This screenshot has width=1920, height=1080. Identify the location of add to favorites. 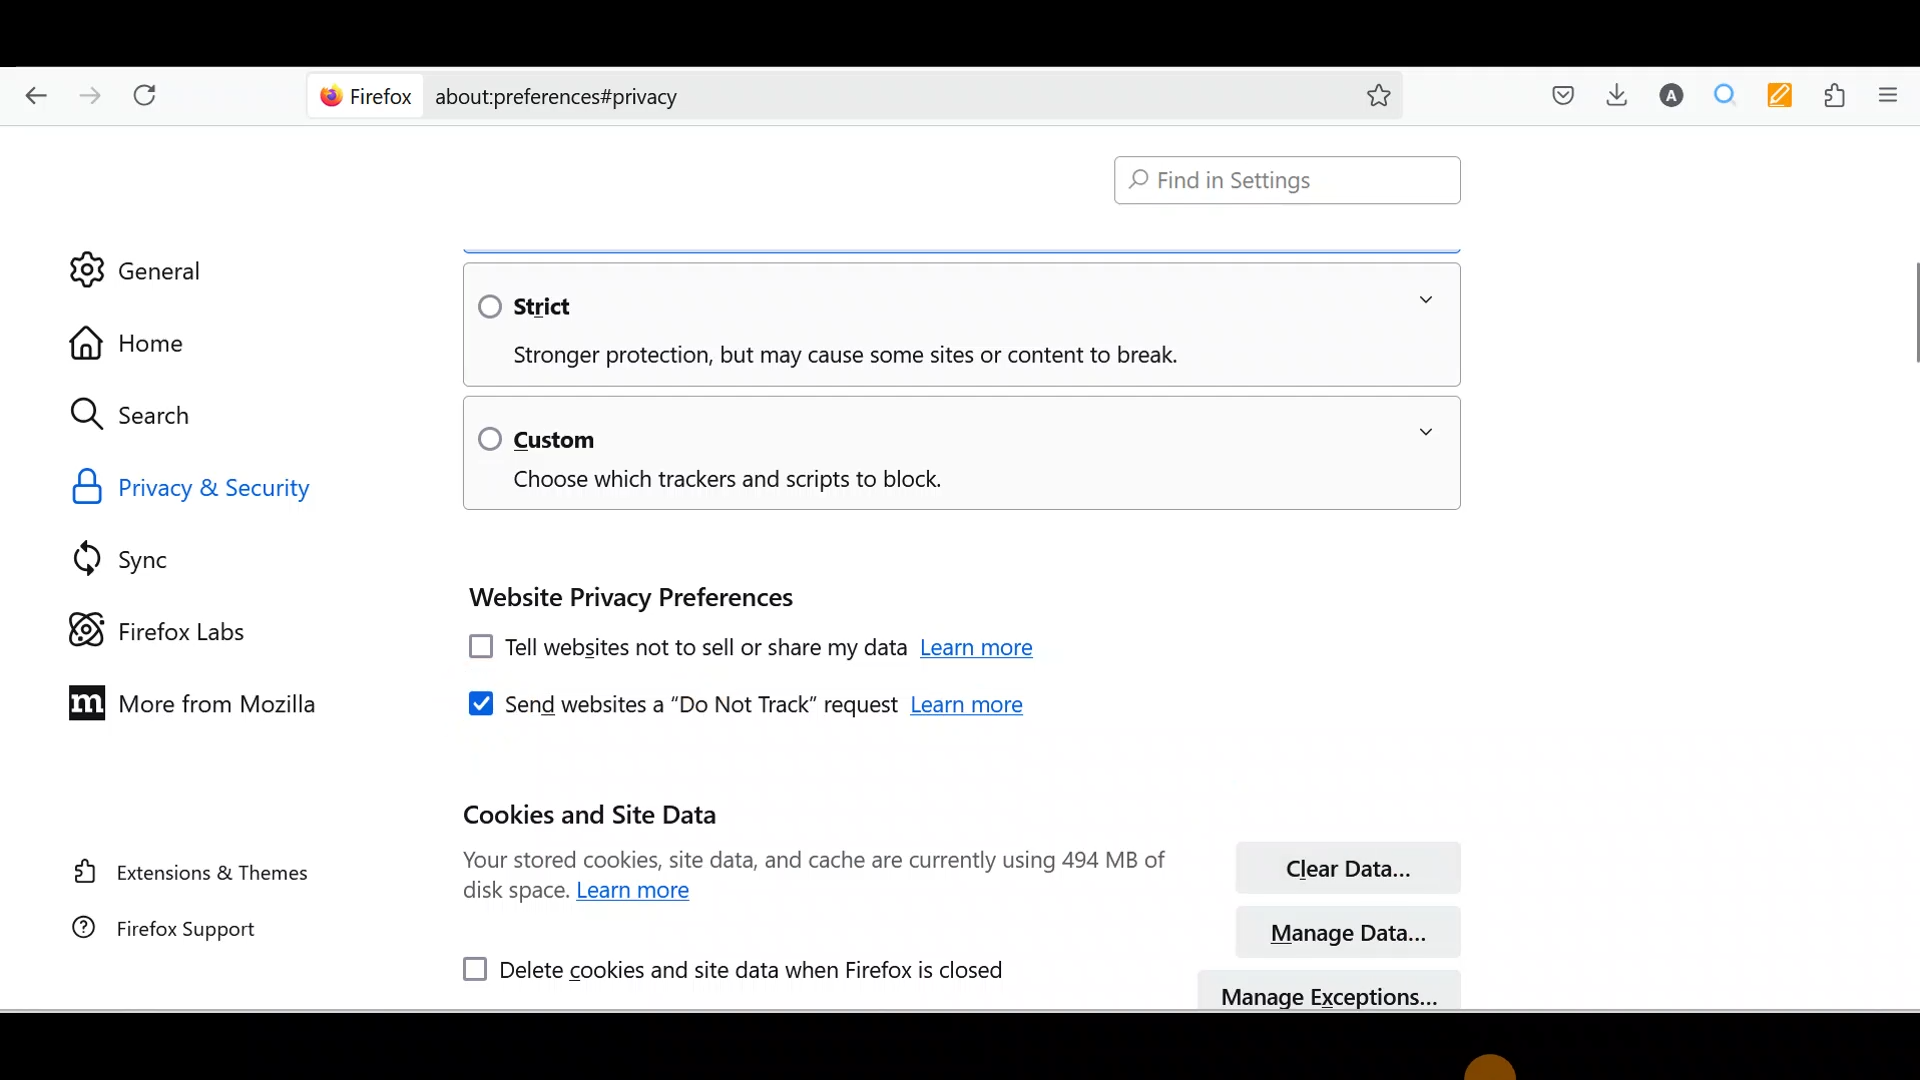
(1379, 98).